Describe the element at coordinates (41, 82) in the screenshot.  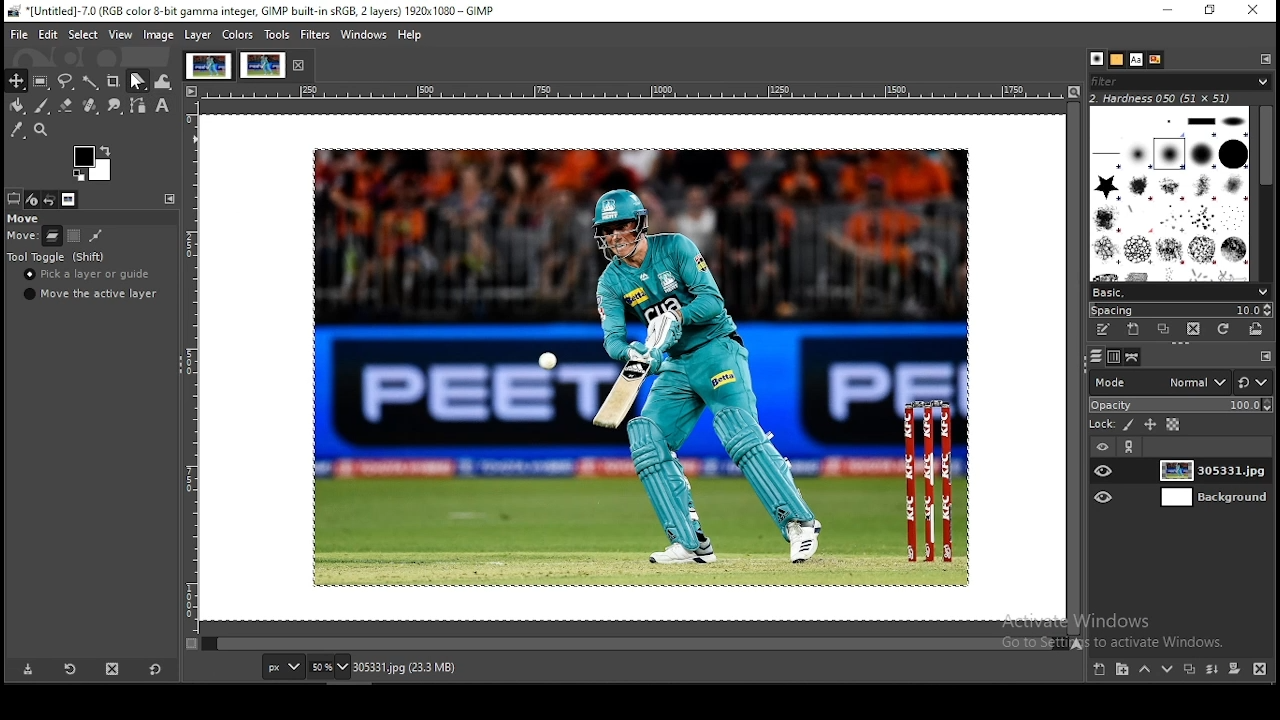
I see `rectangular selection tool` at that location.